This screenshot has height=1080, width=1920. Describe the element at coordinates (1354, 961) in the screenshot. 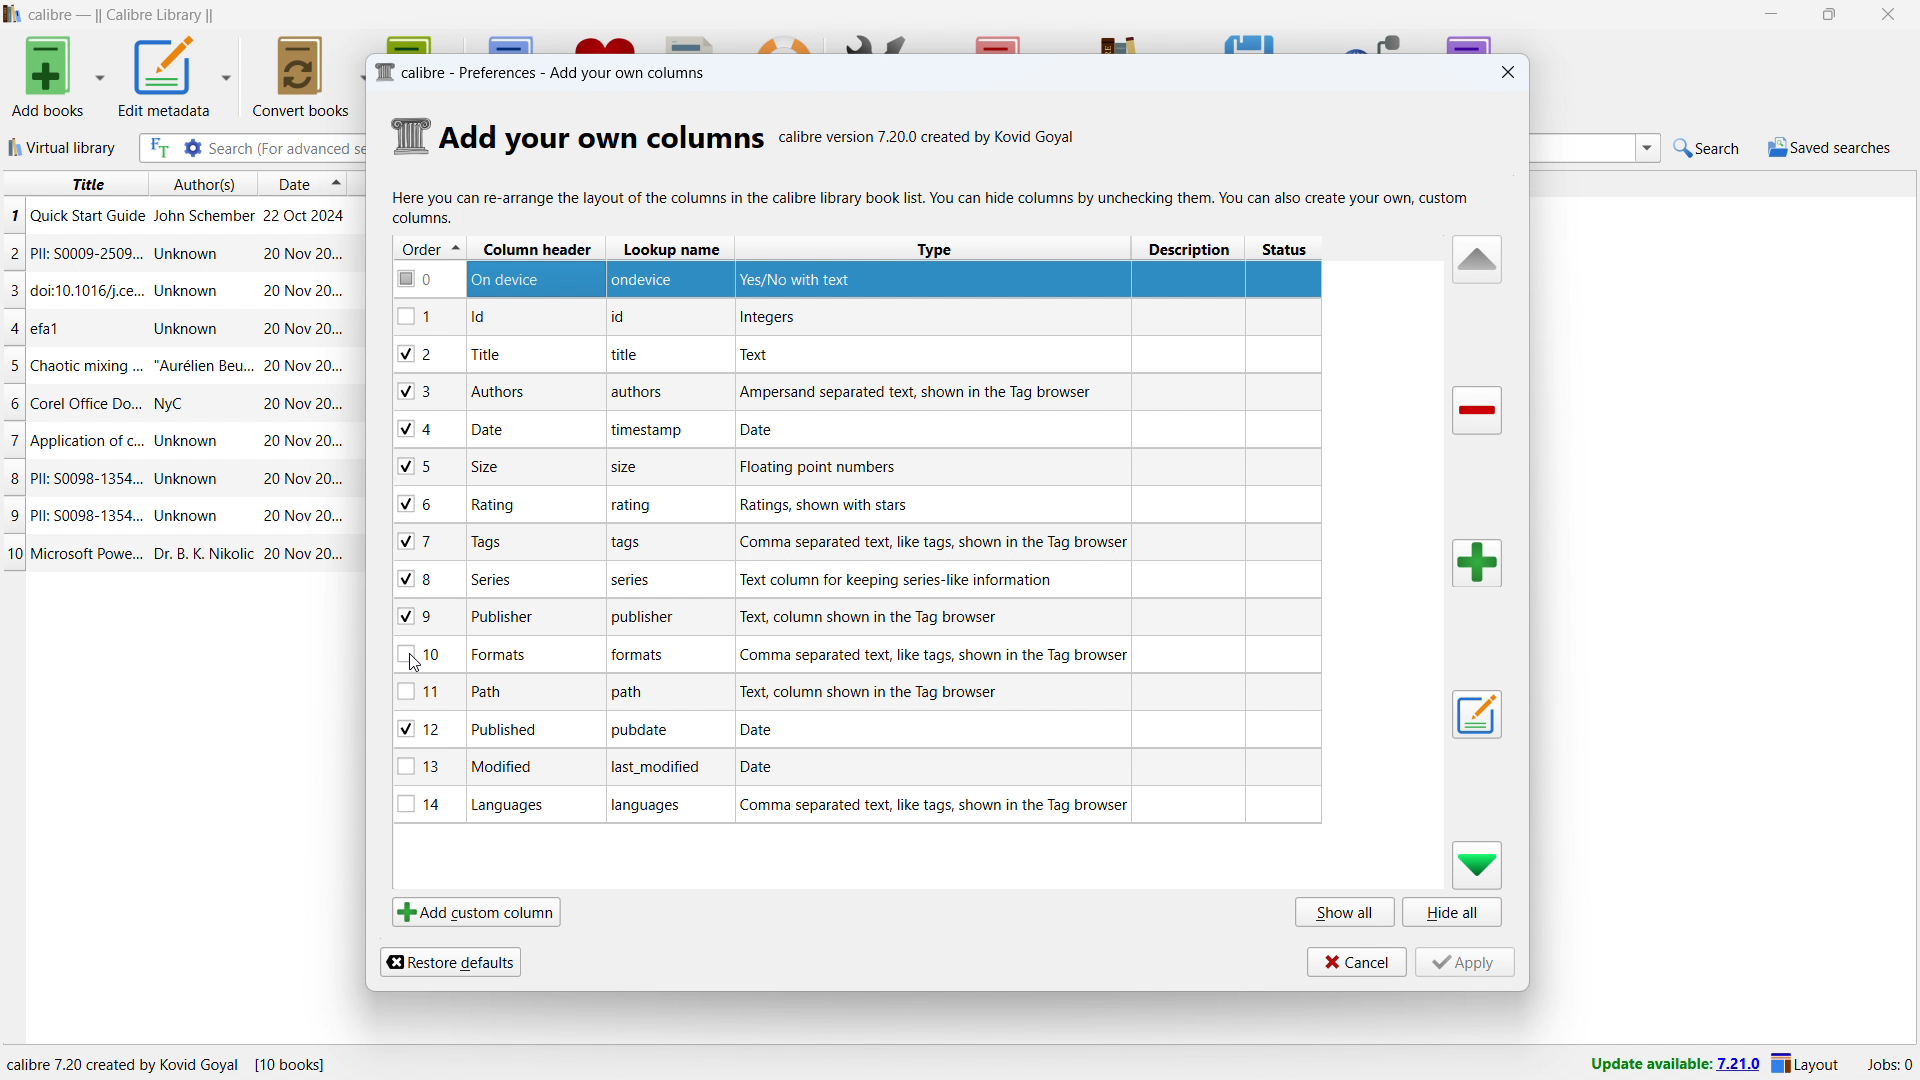

I see `cancel` at that location.